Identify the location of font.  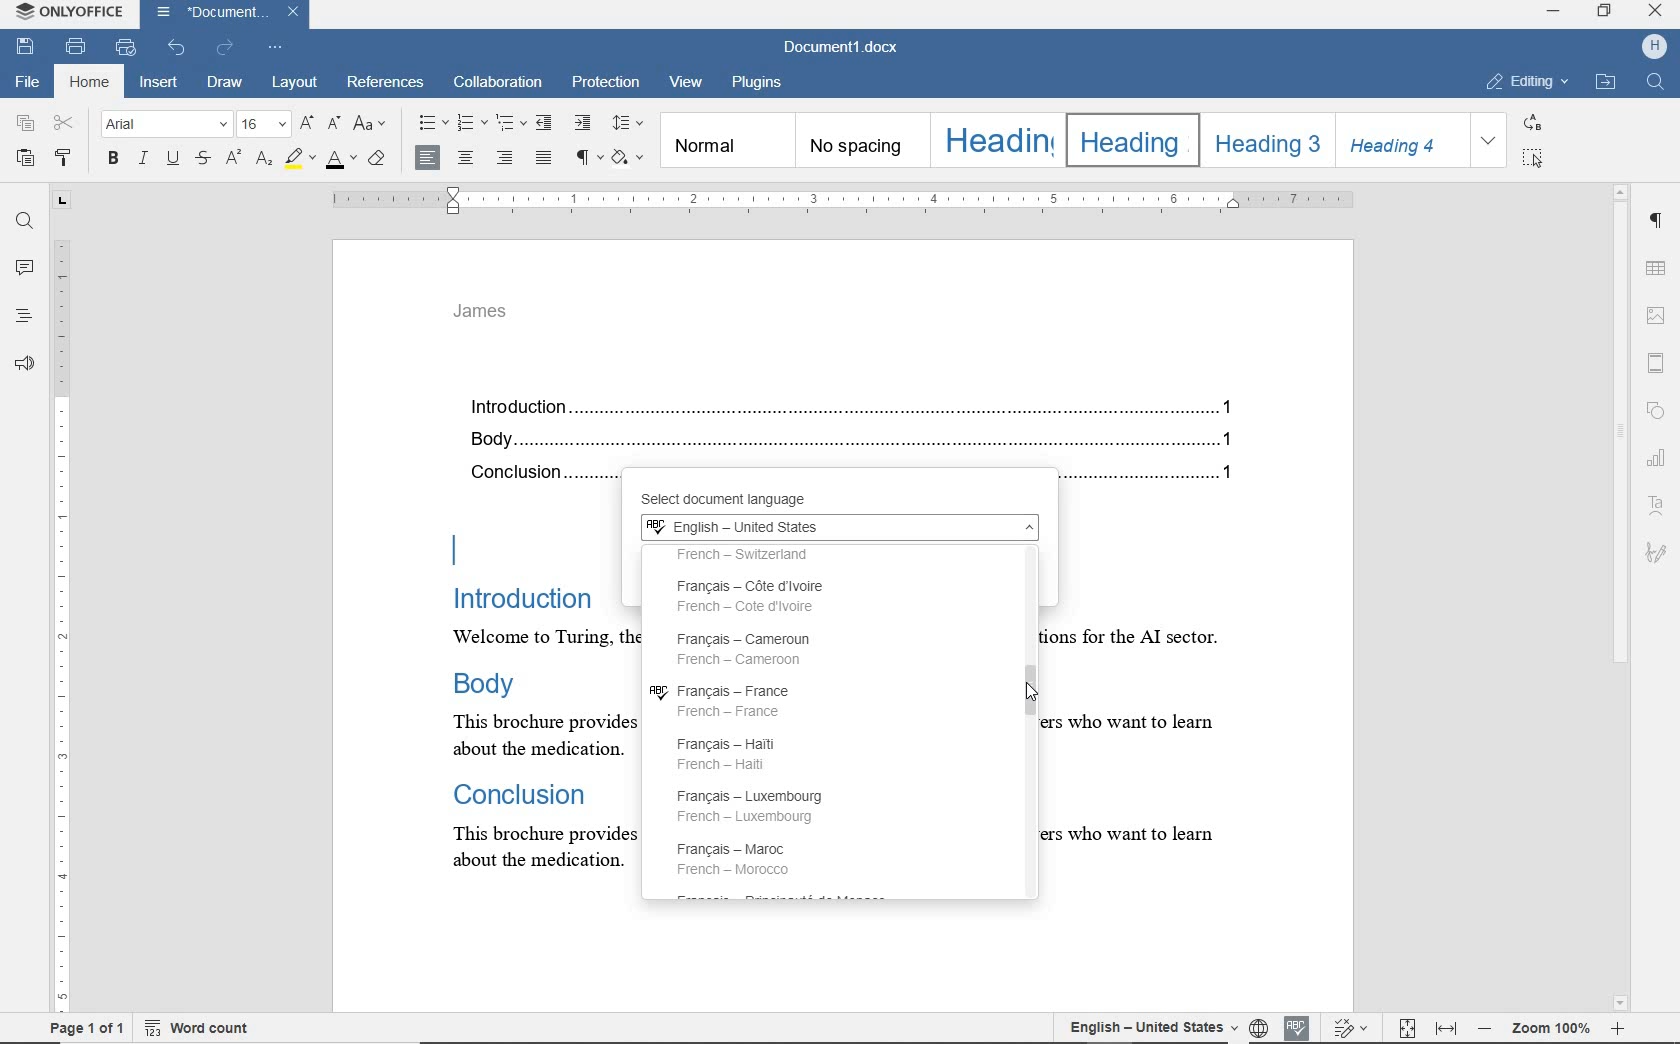
(167, 125).